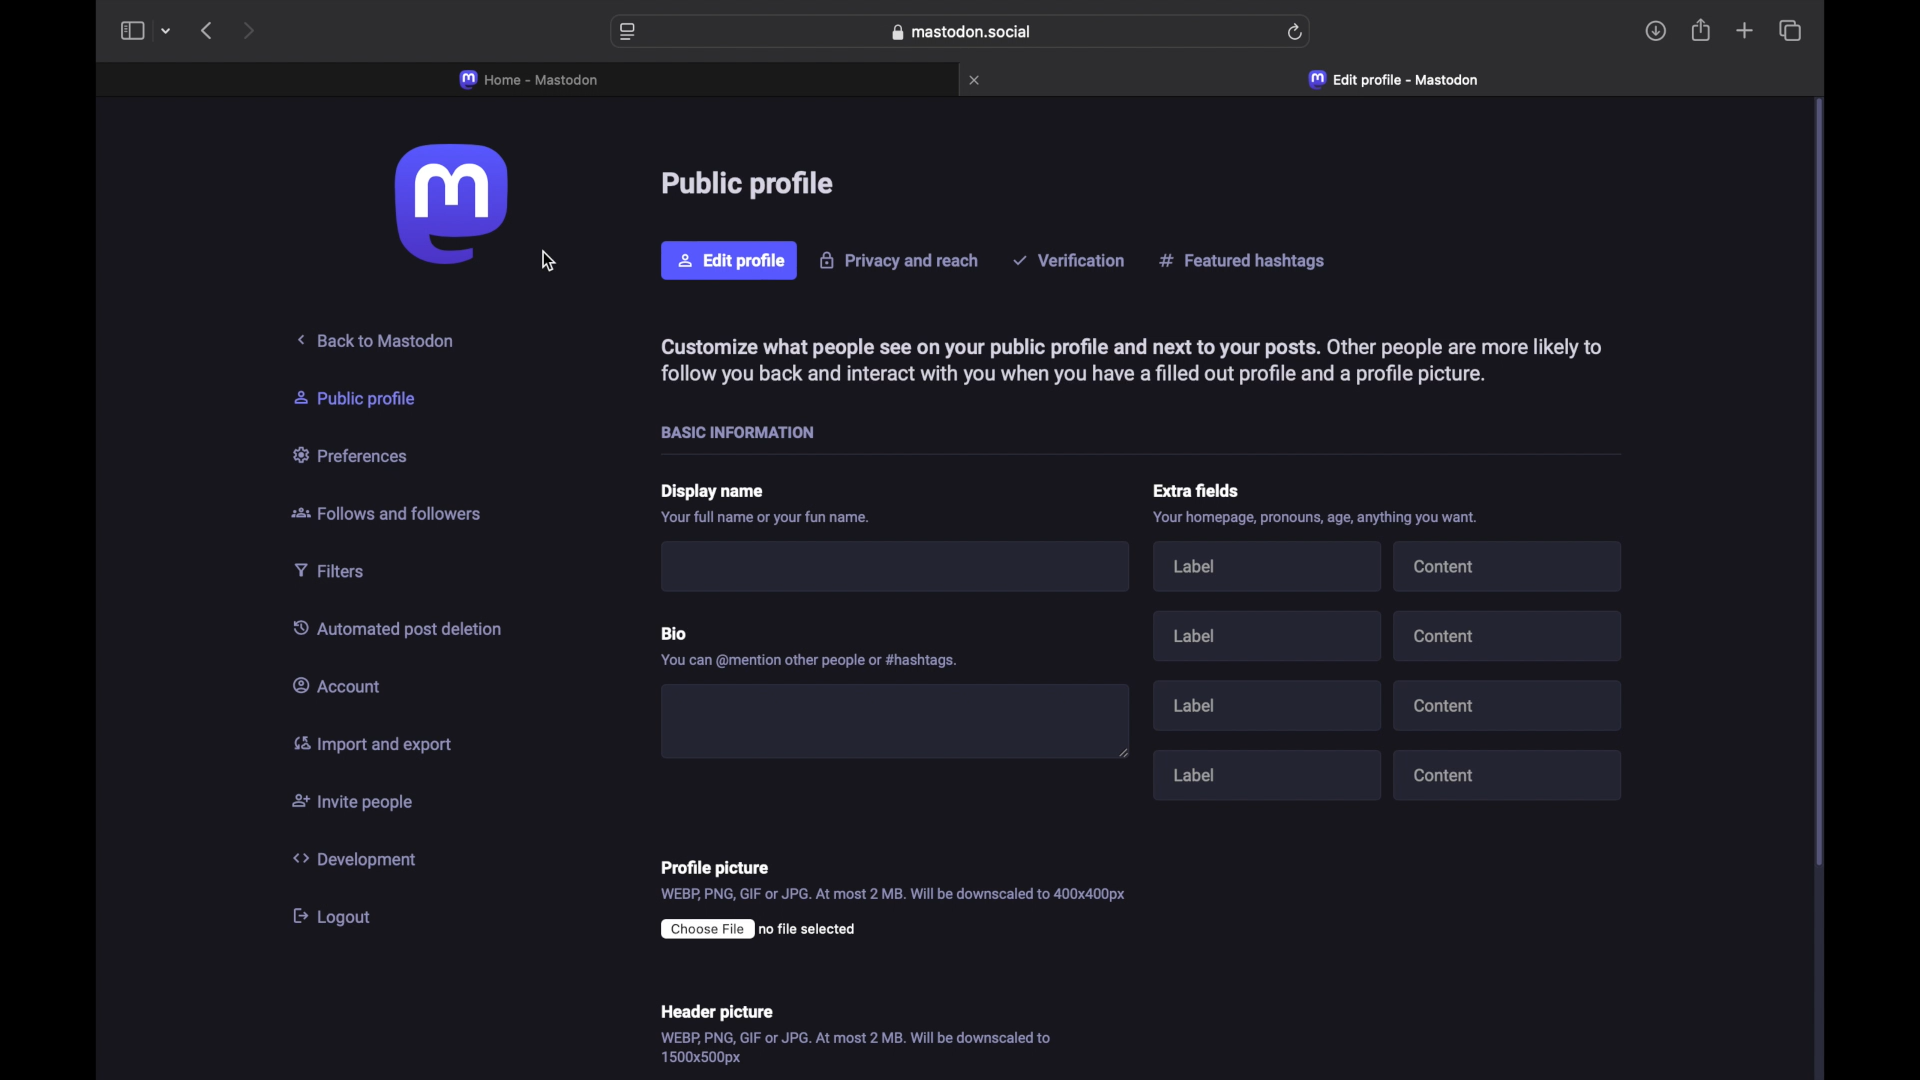 Image resolution: width=1920 pixels, height=1080 pixels. Describe the element at coordinates (1069, 259) in the screenshot. I see `verification` at that location.